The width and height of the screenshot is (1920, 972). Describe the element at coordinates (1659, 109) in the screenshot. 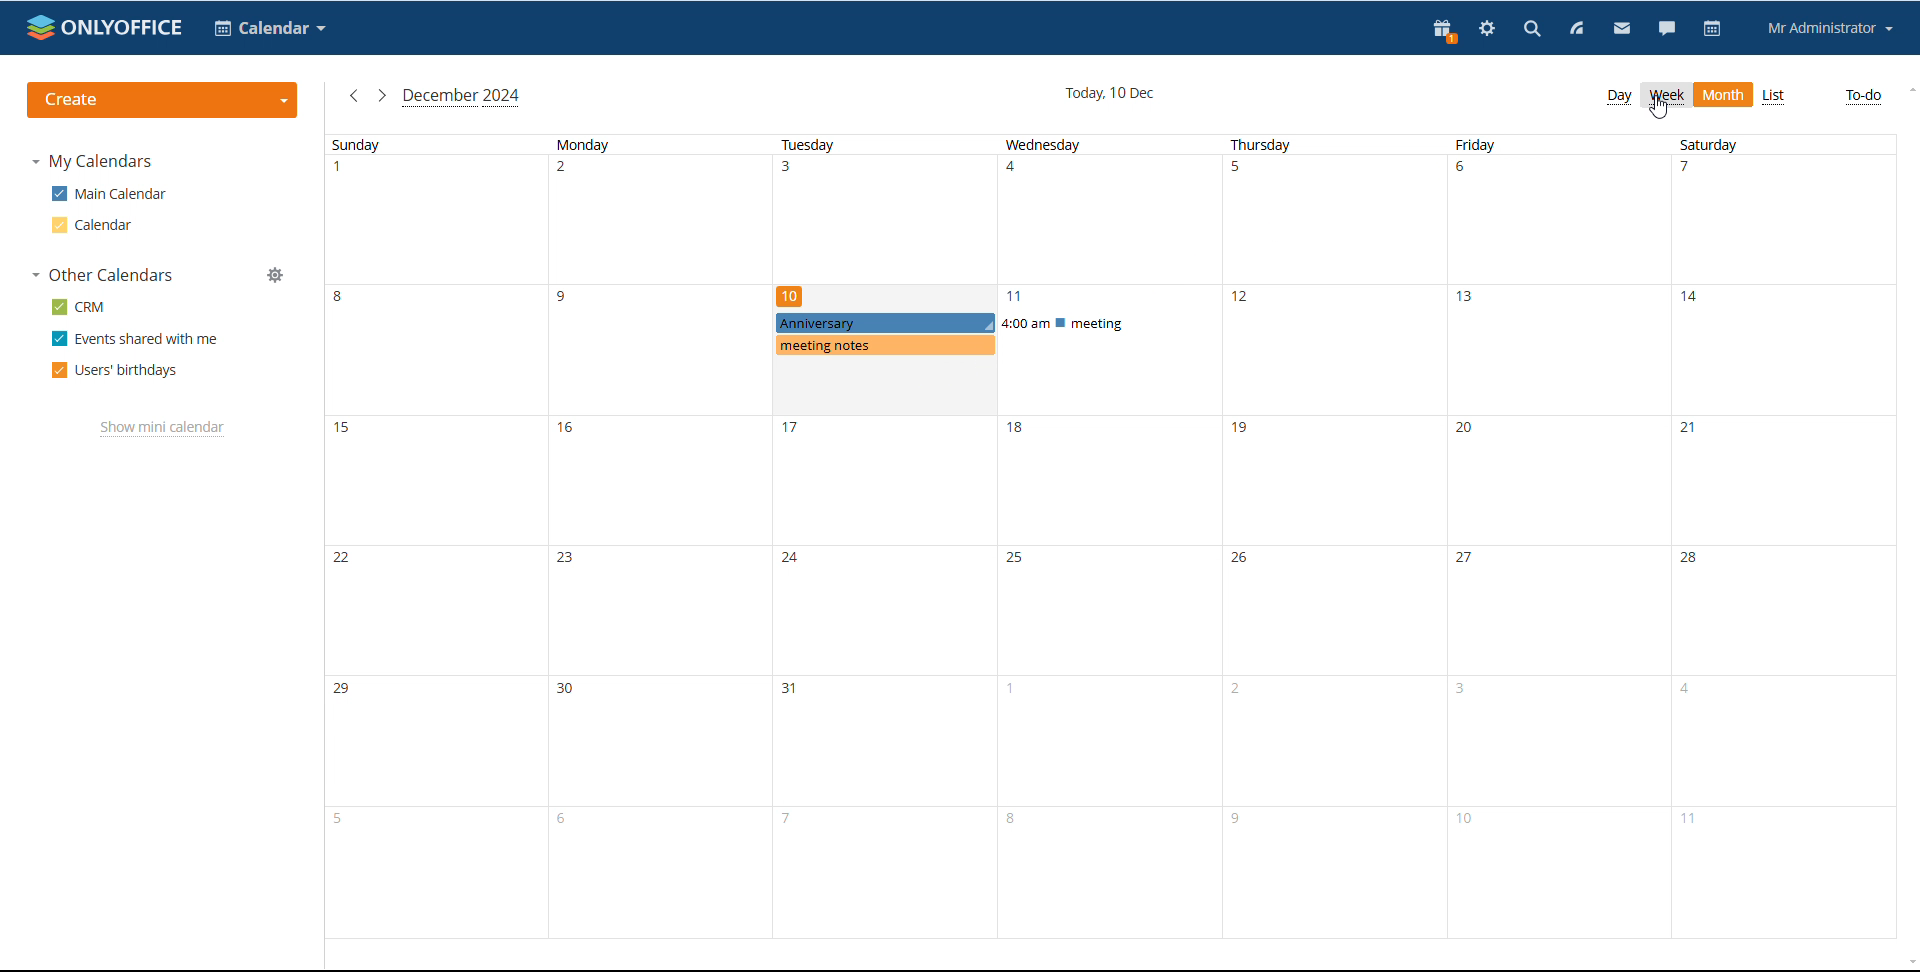

I see `cursor` at that location.